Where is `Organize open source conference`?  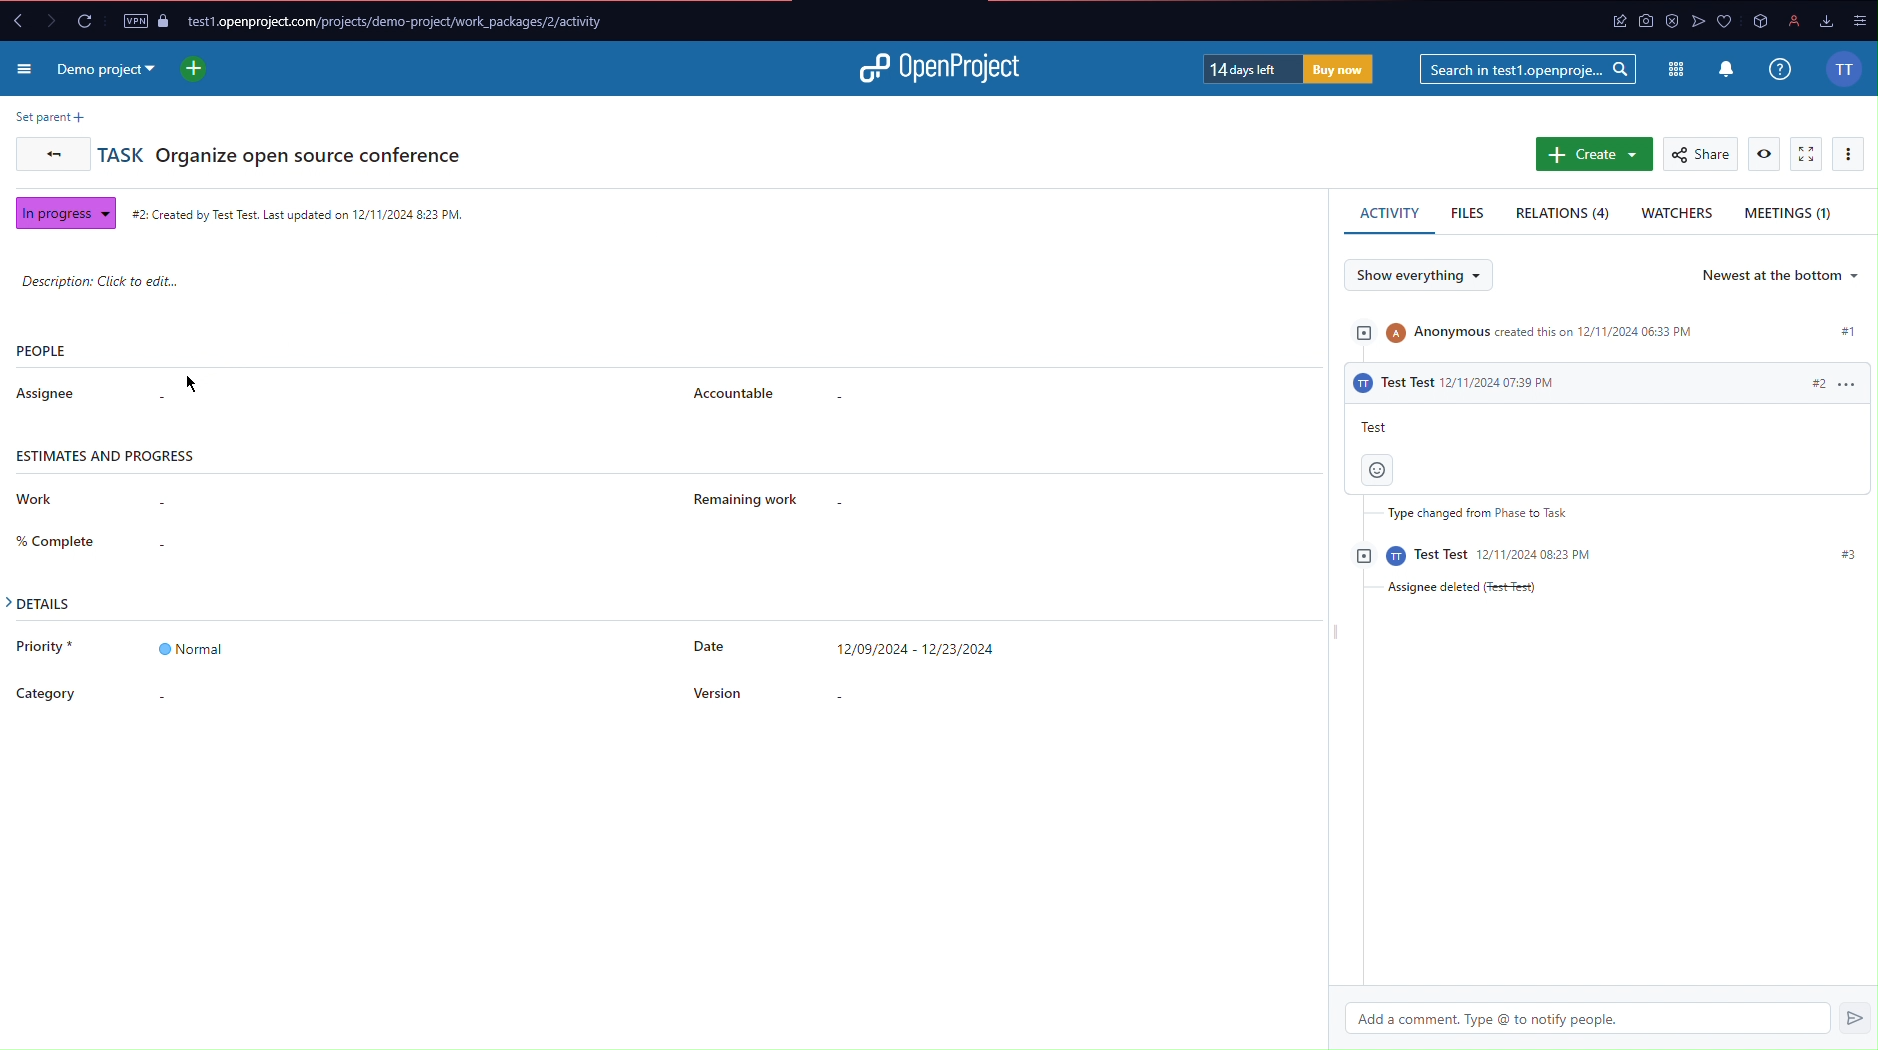
Organize open source conference is located at coordinates (311, 153).